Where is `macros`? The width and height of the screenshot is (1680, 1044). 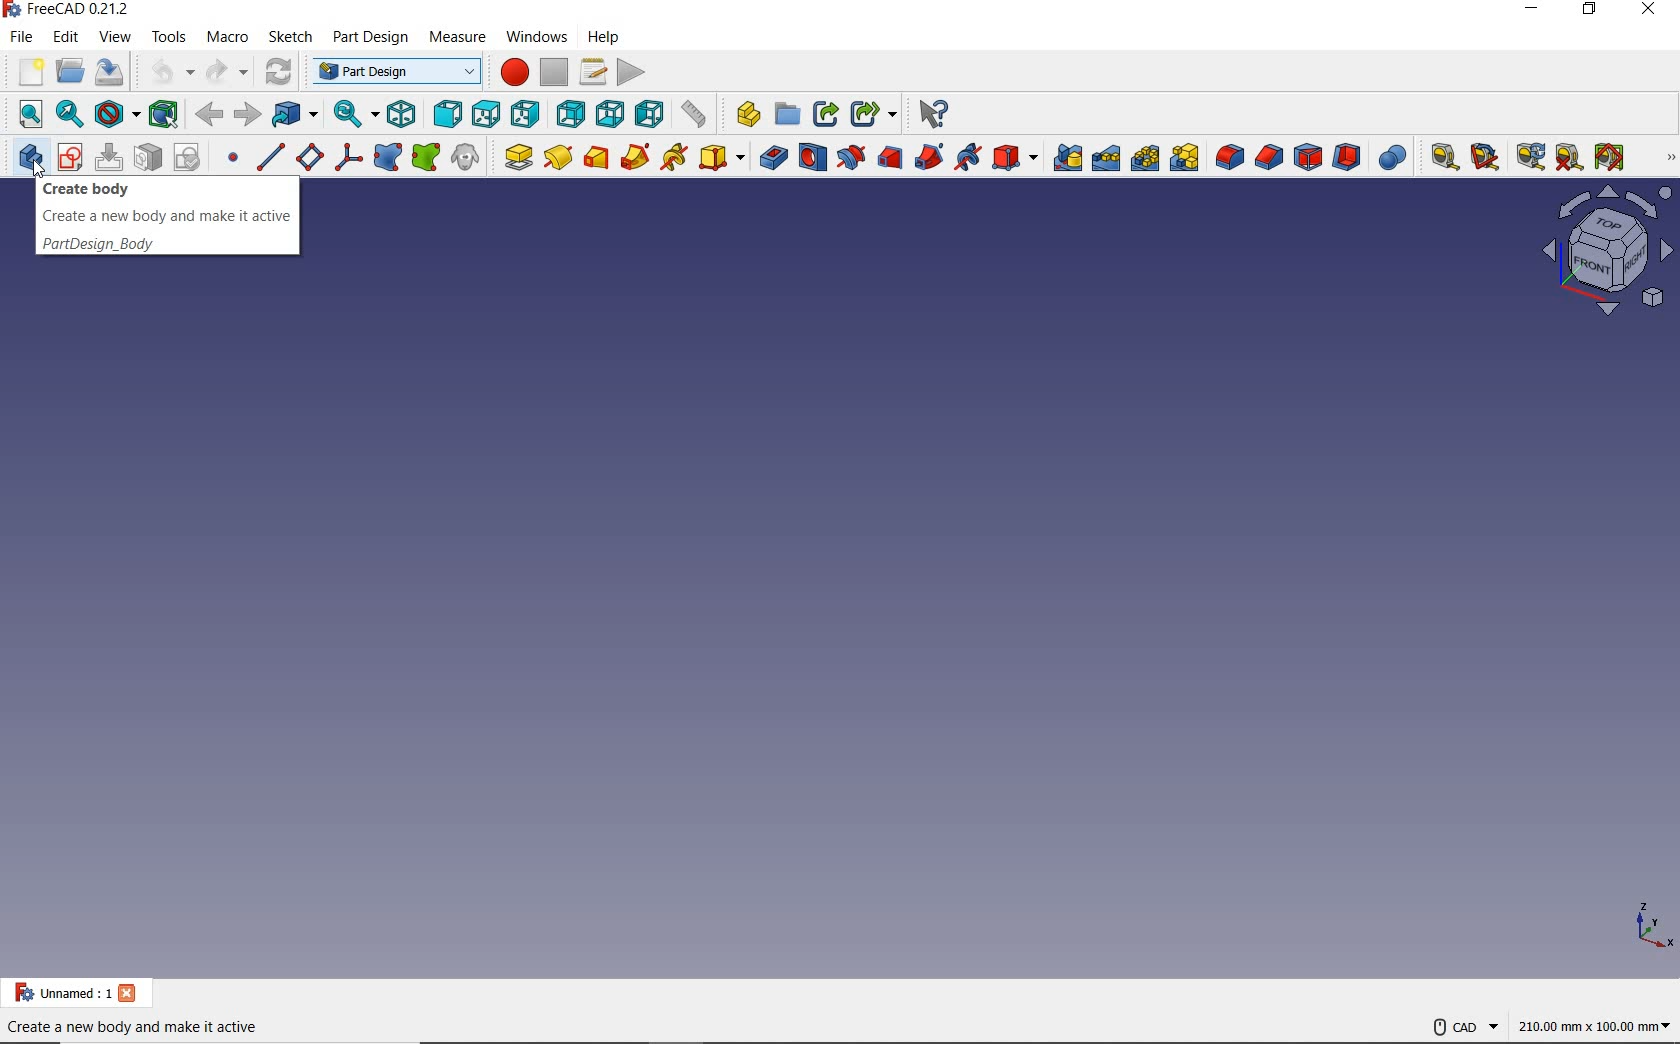
macros is located at coordinates (591, 73).